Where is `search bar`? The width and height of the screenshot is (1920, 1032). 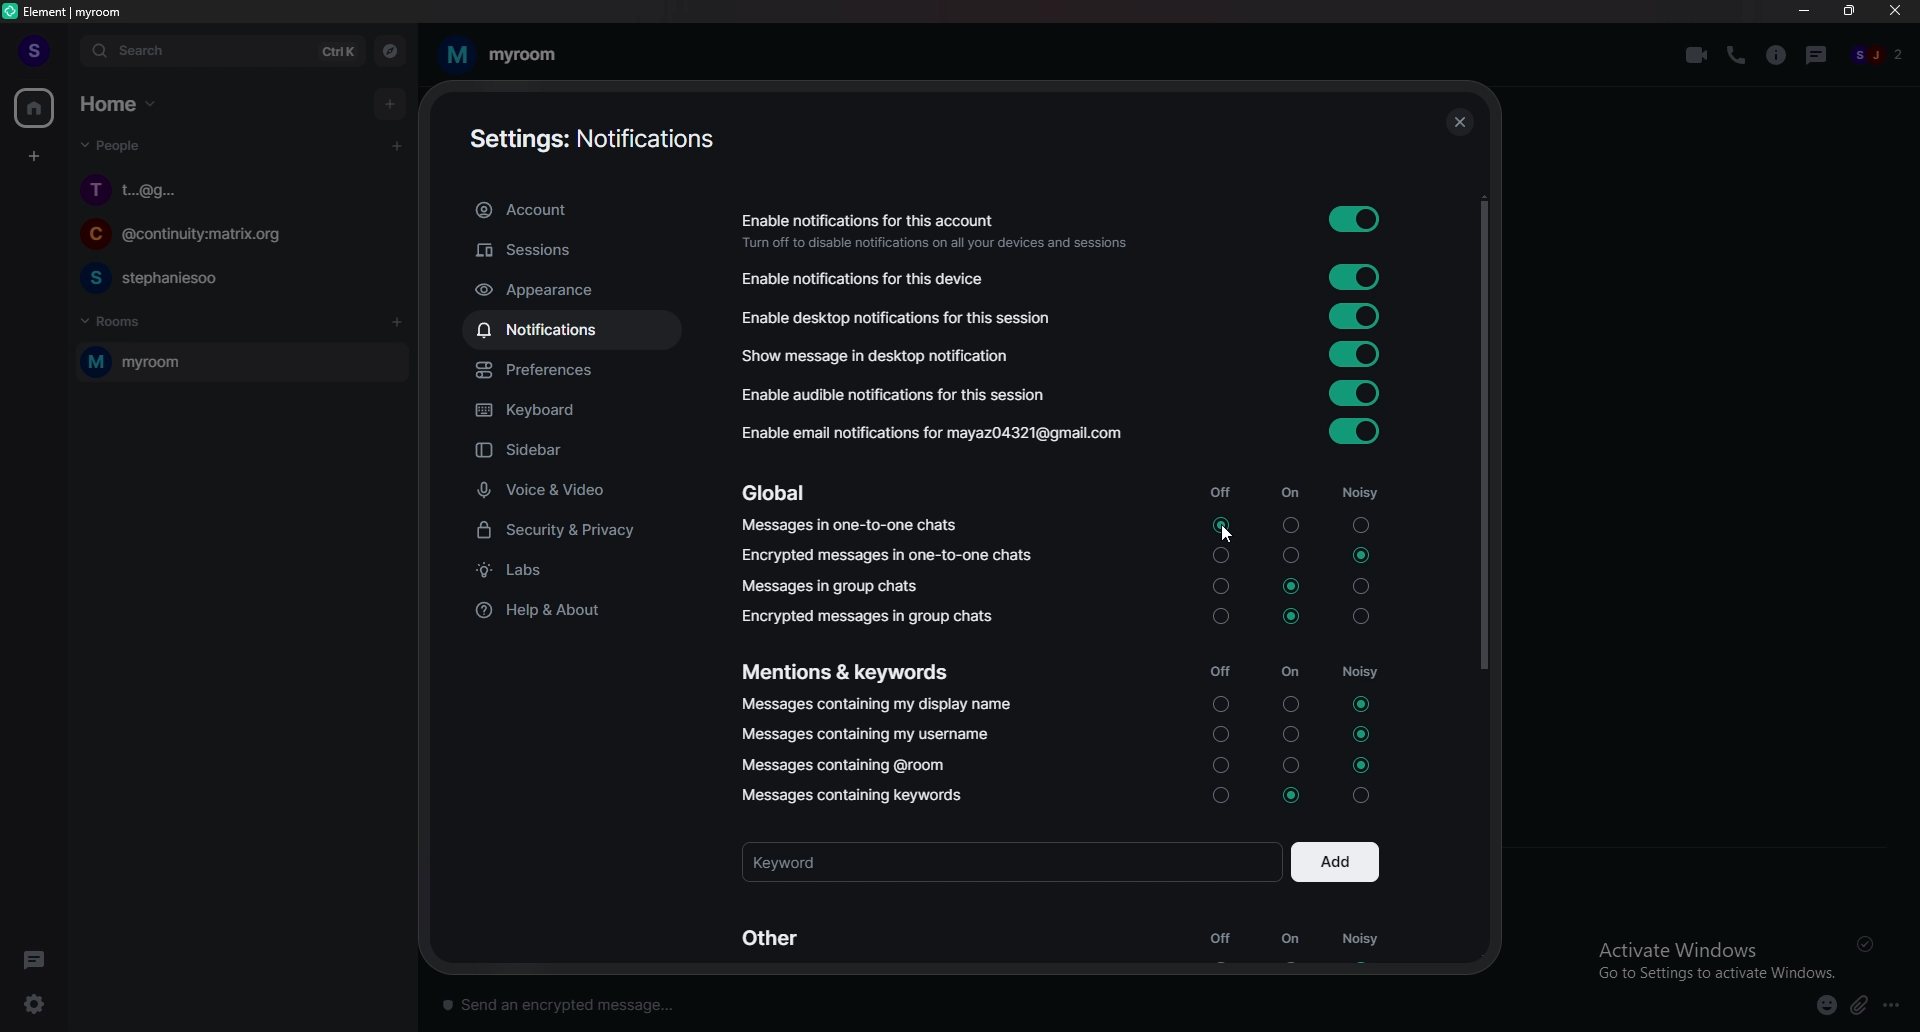 search bar is located at coordinates (224, 49).